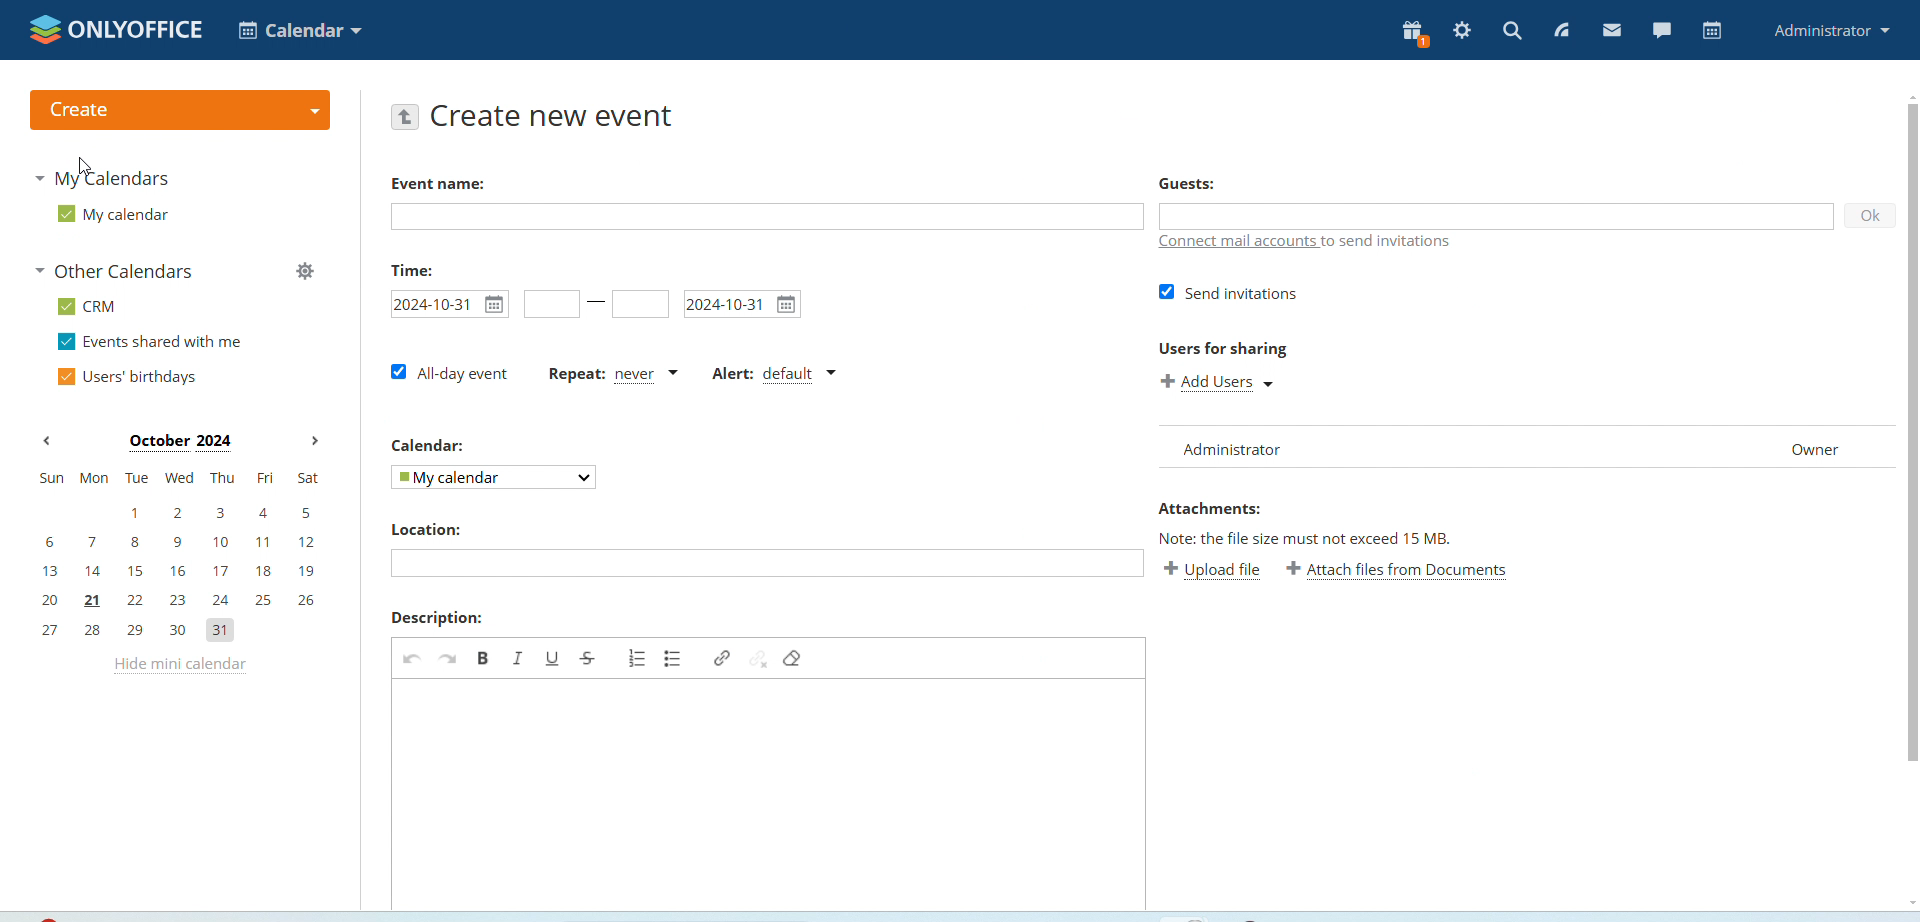 The image size is (1920, 922). Describe the element at coordinates (47, 441) in the screenshot. I see `previous month` at that location.